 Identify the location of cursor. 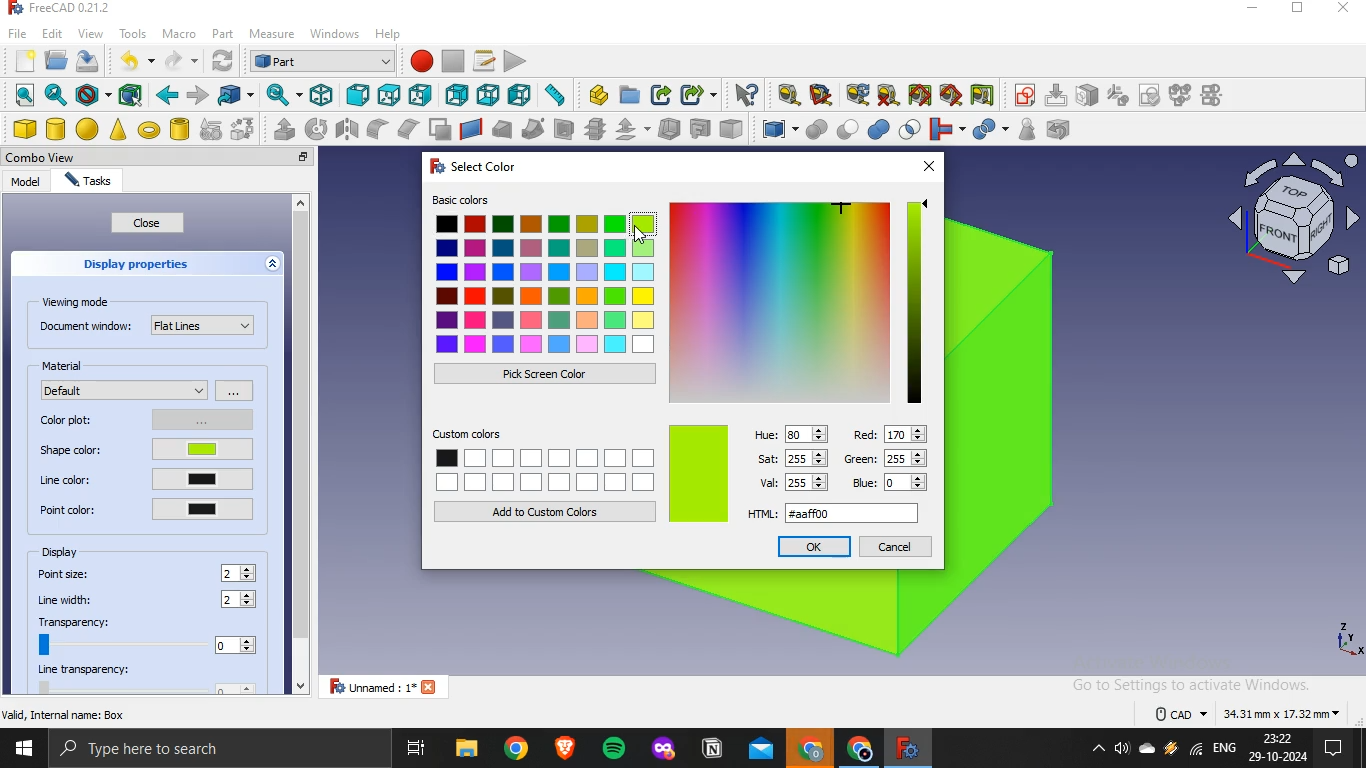
(637, 235).